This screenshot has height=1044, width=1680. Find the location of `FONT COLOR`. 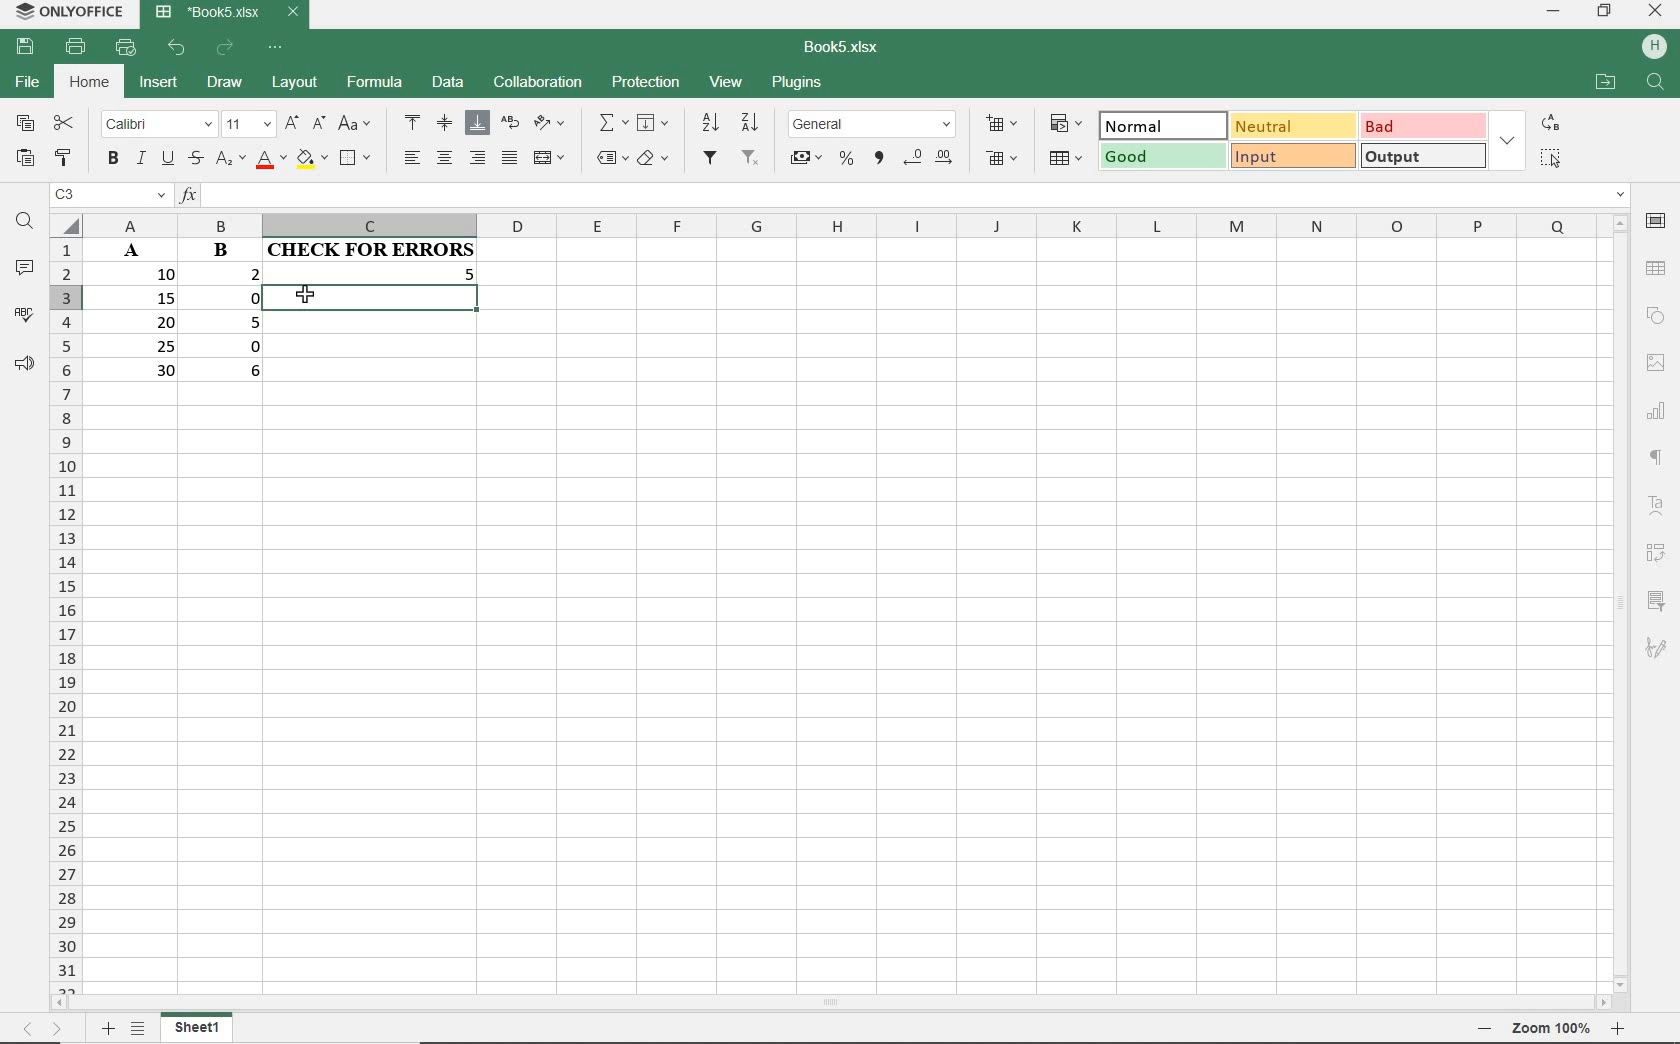

FONT COLOR is located at coordinates (269, 161).